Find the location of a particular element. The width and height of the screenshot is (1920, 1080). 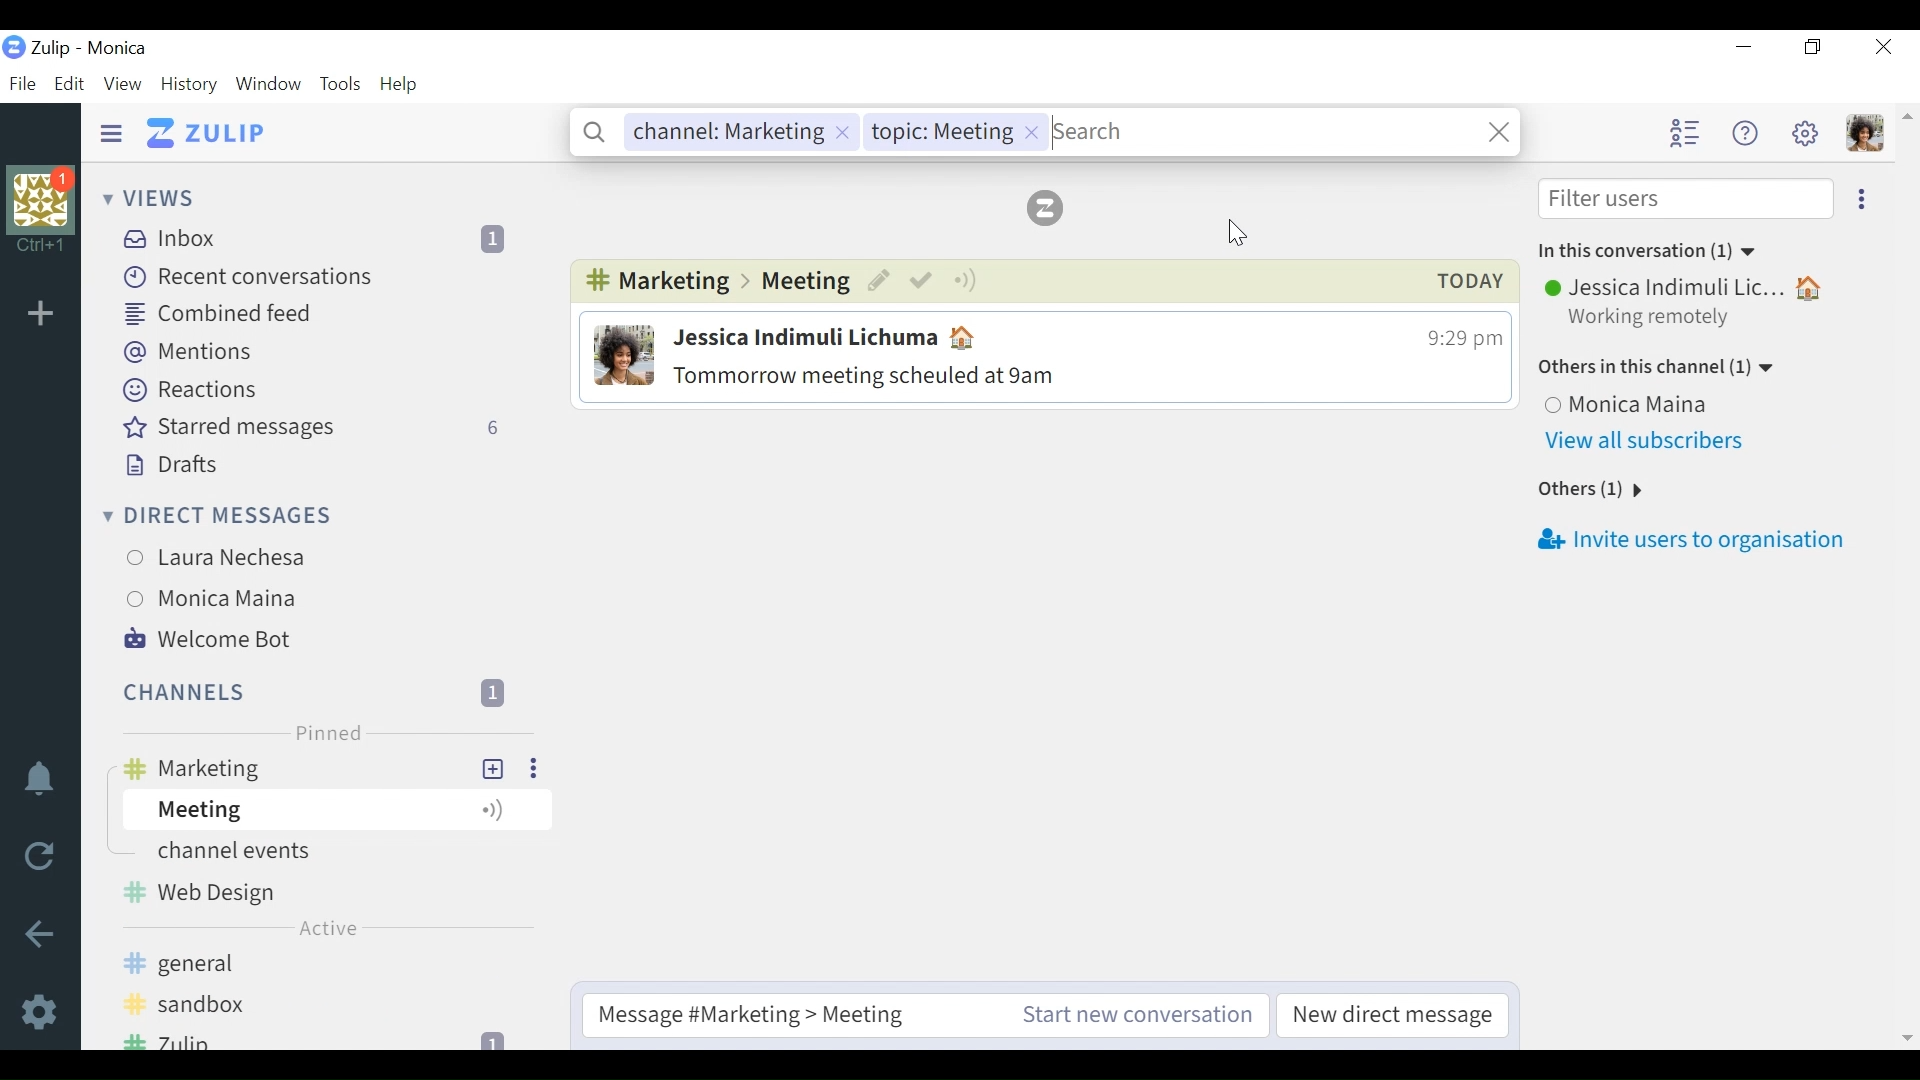

Ellipsis is located at coordinates (535, 767).